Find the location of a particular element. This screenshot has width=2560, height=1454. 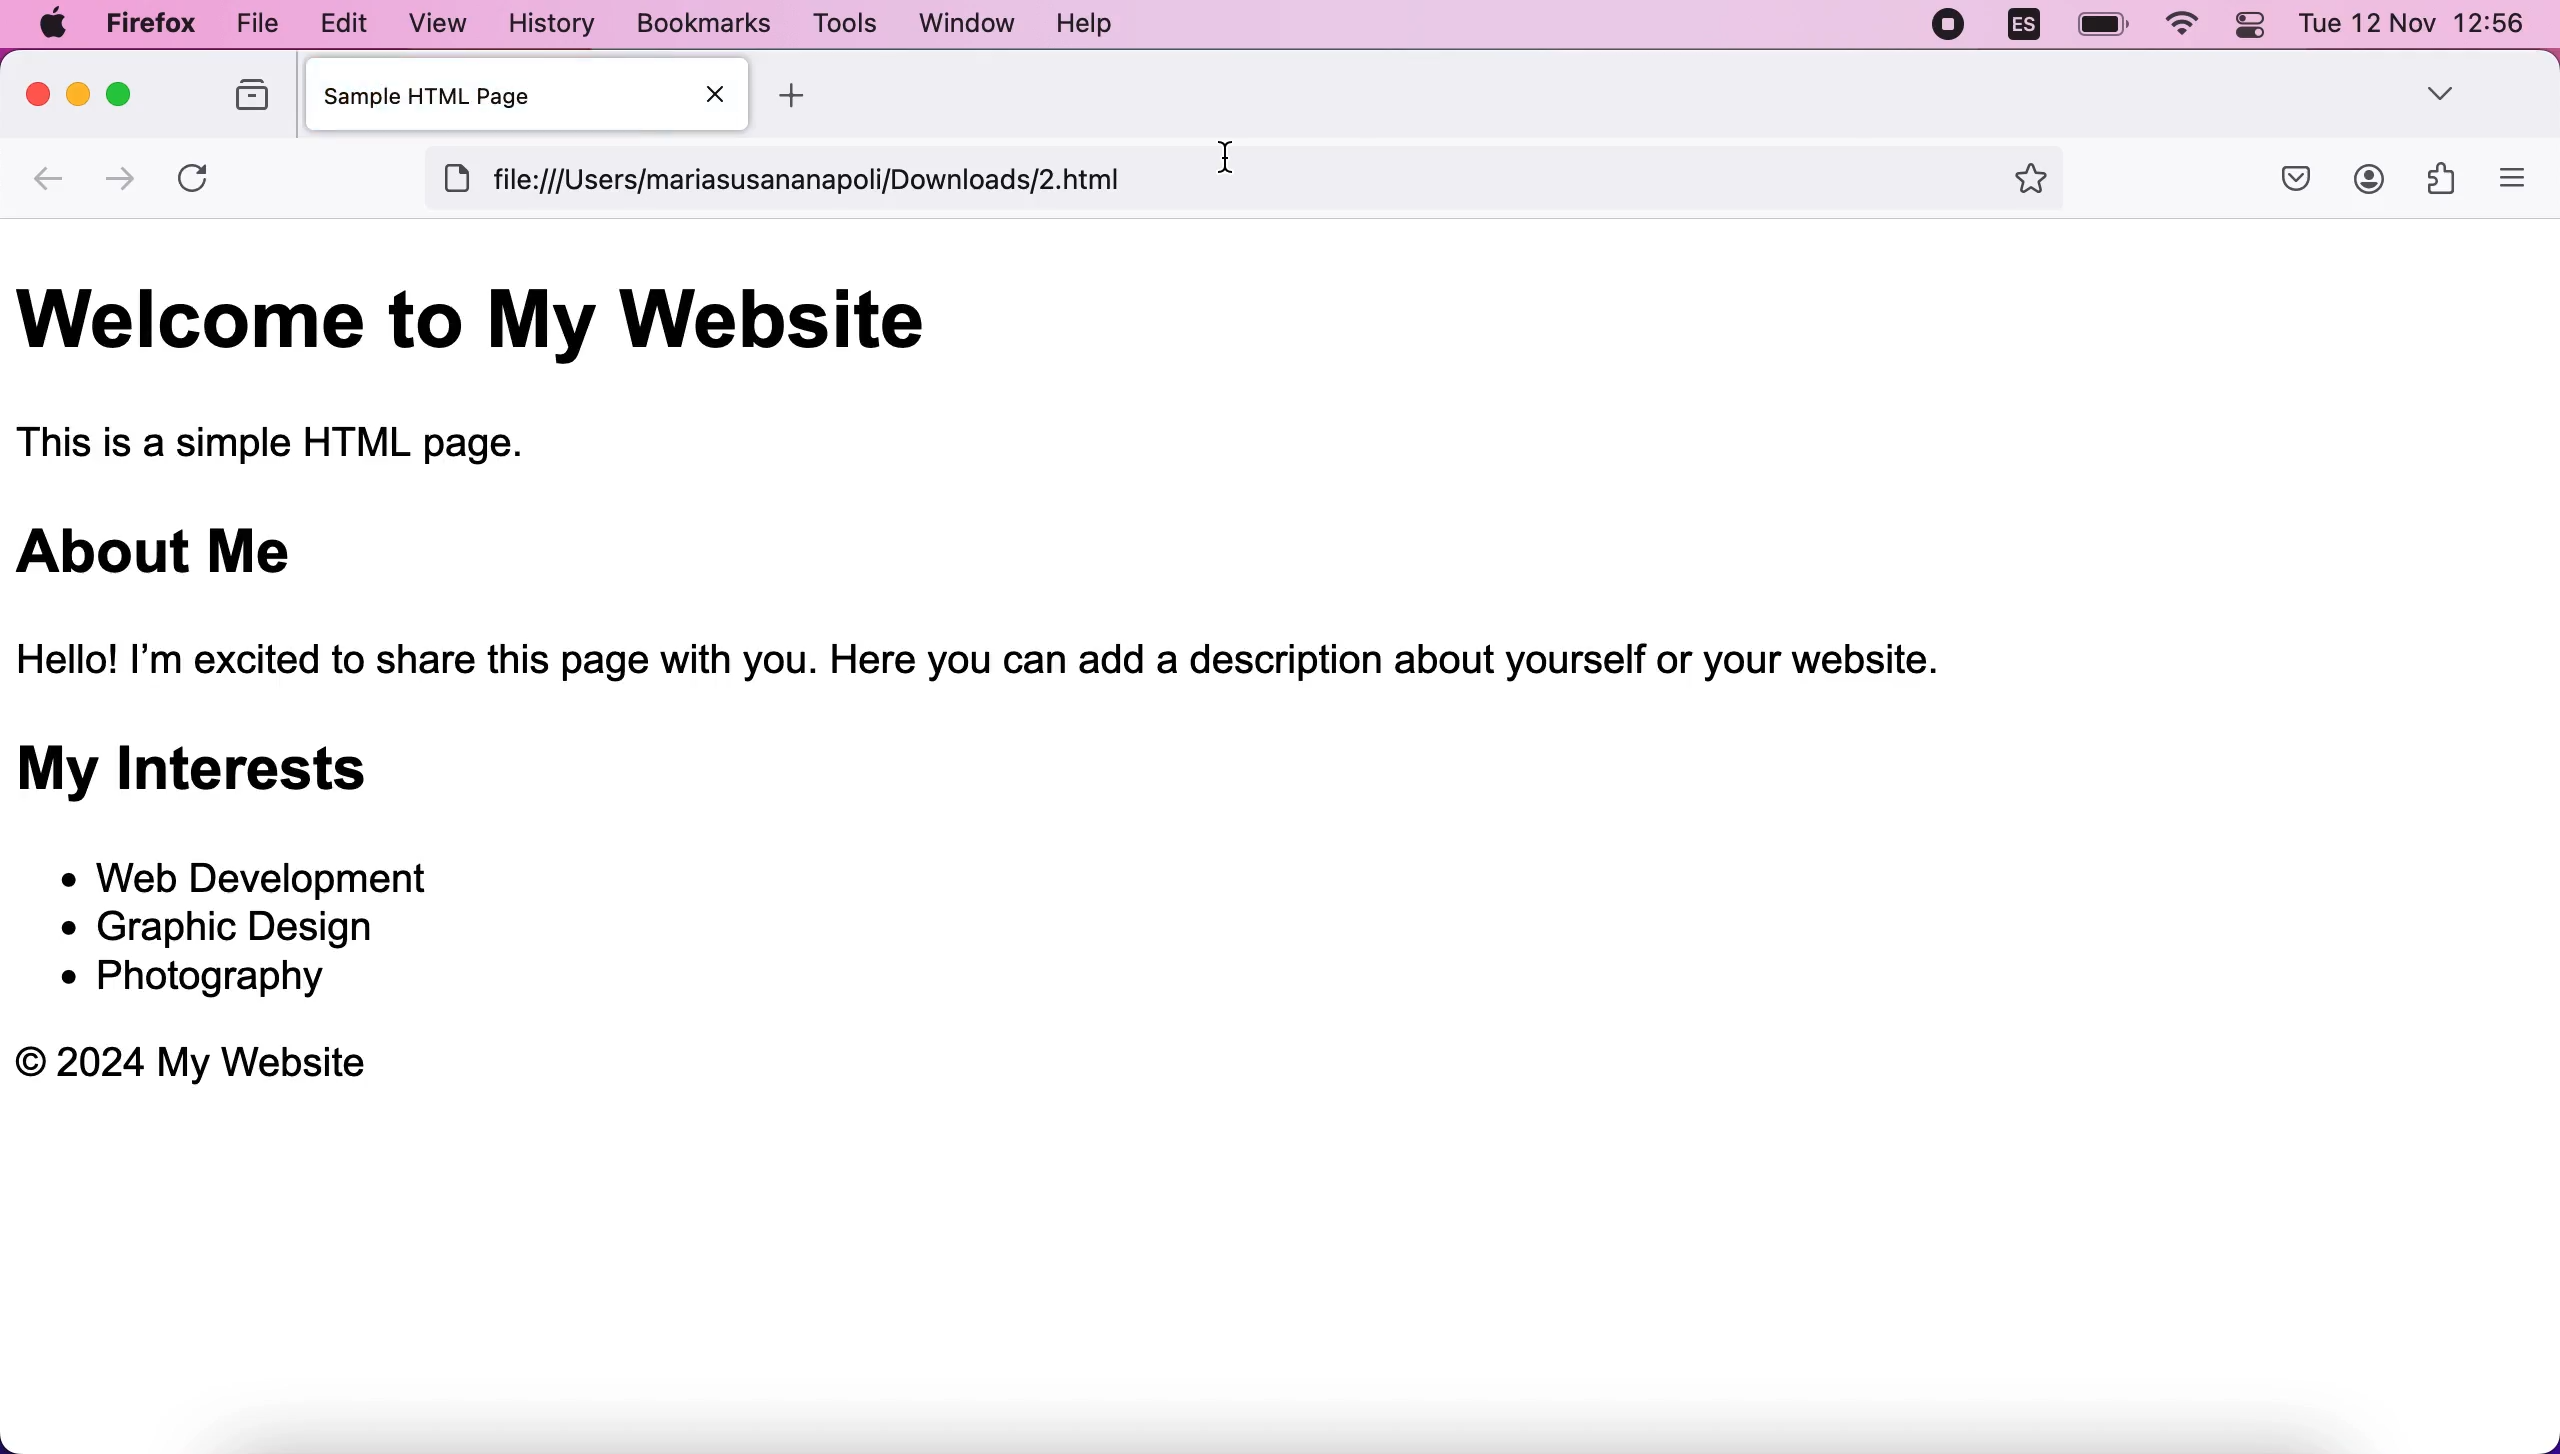

load current page is located at coordinates (205, 181).